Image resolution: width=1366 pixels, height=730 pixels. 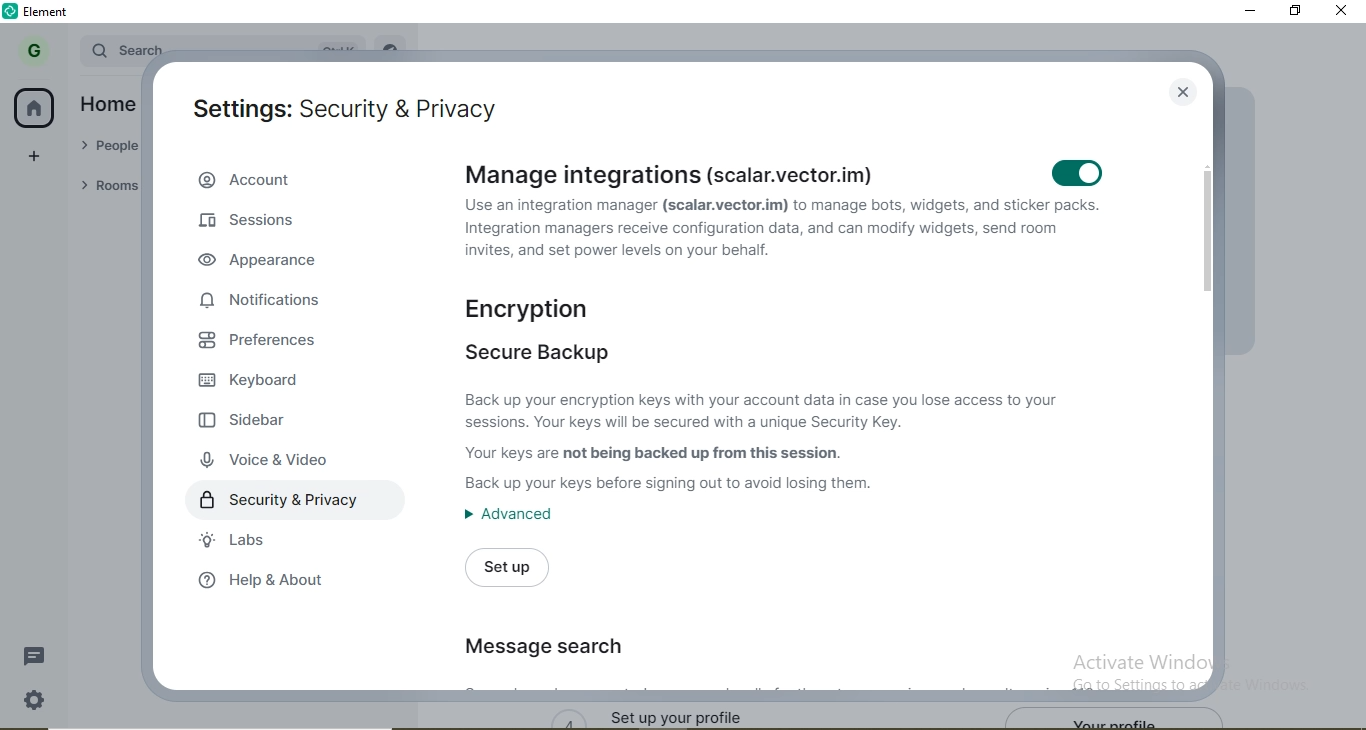 I want to click on appearance, so click(x=264, y=264).